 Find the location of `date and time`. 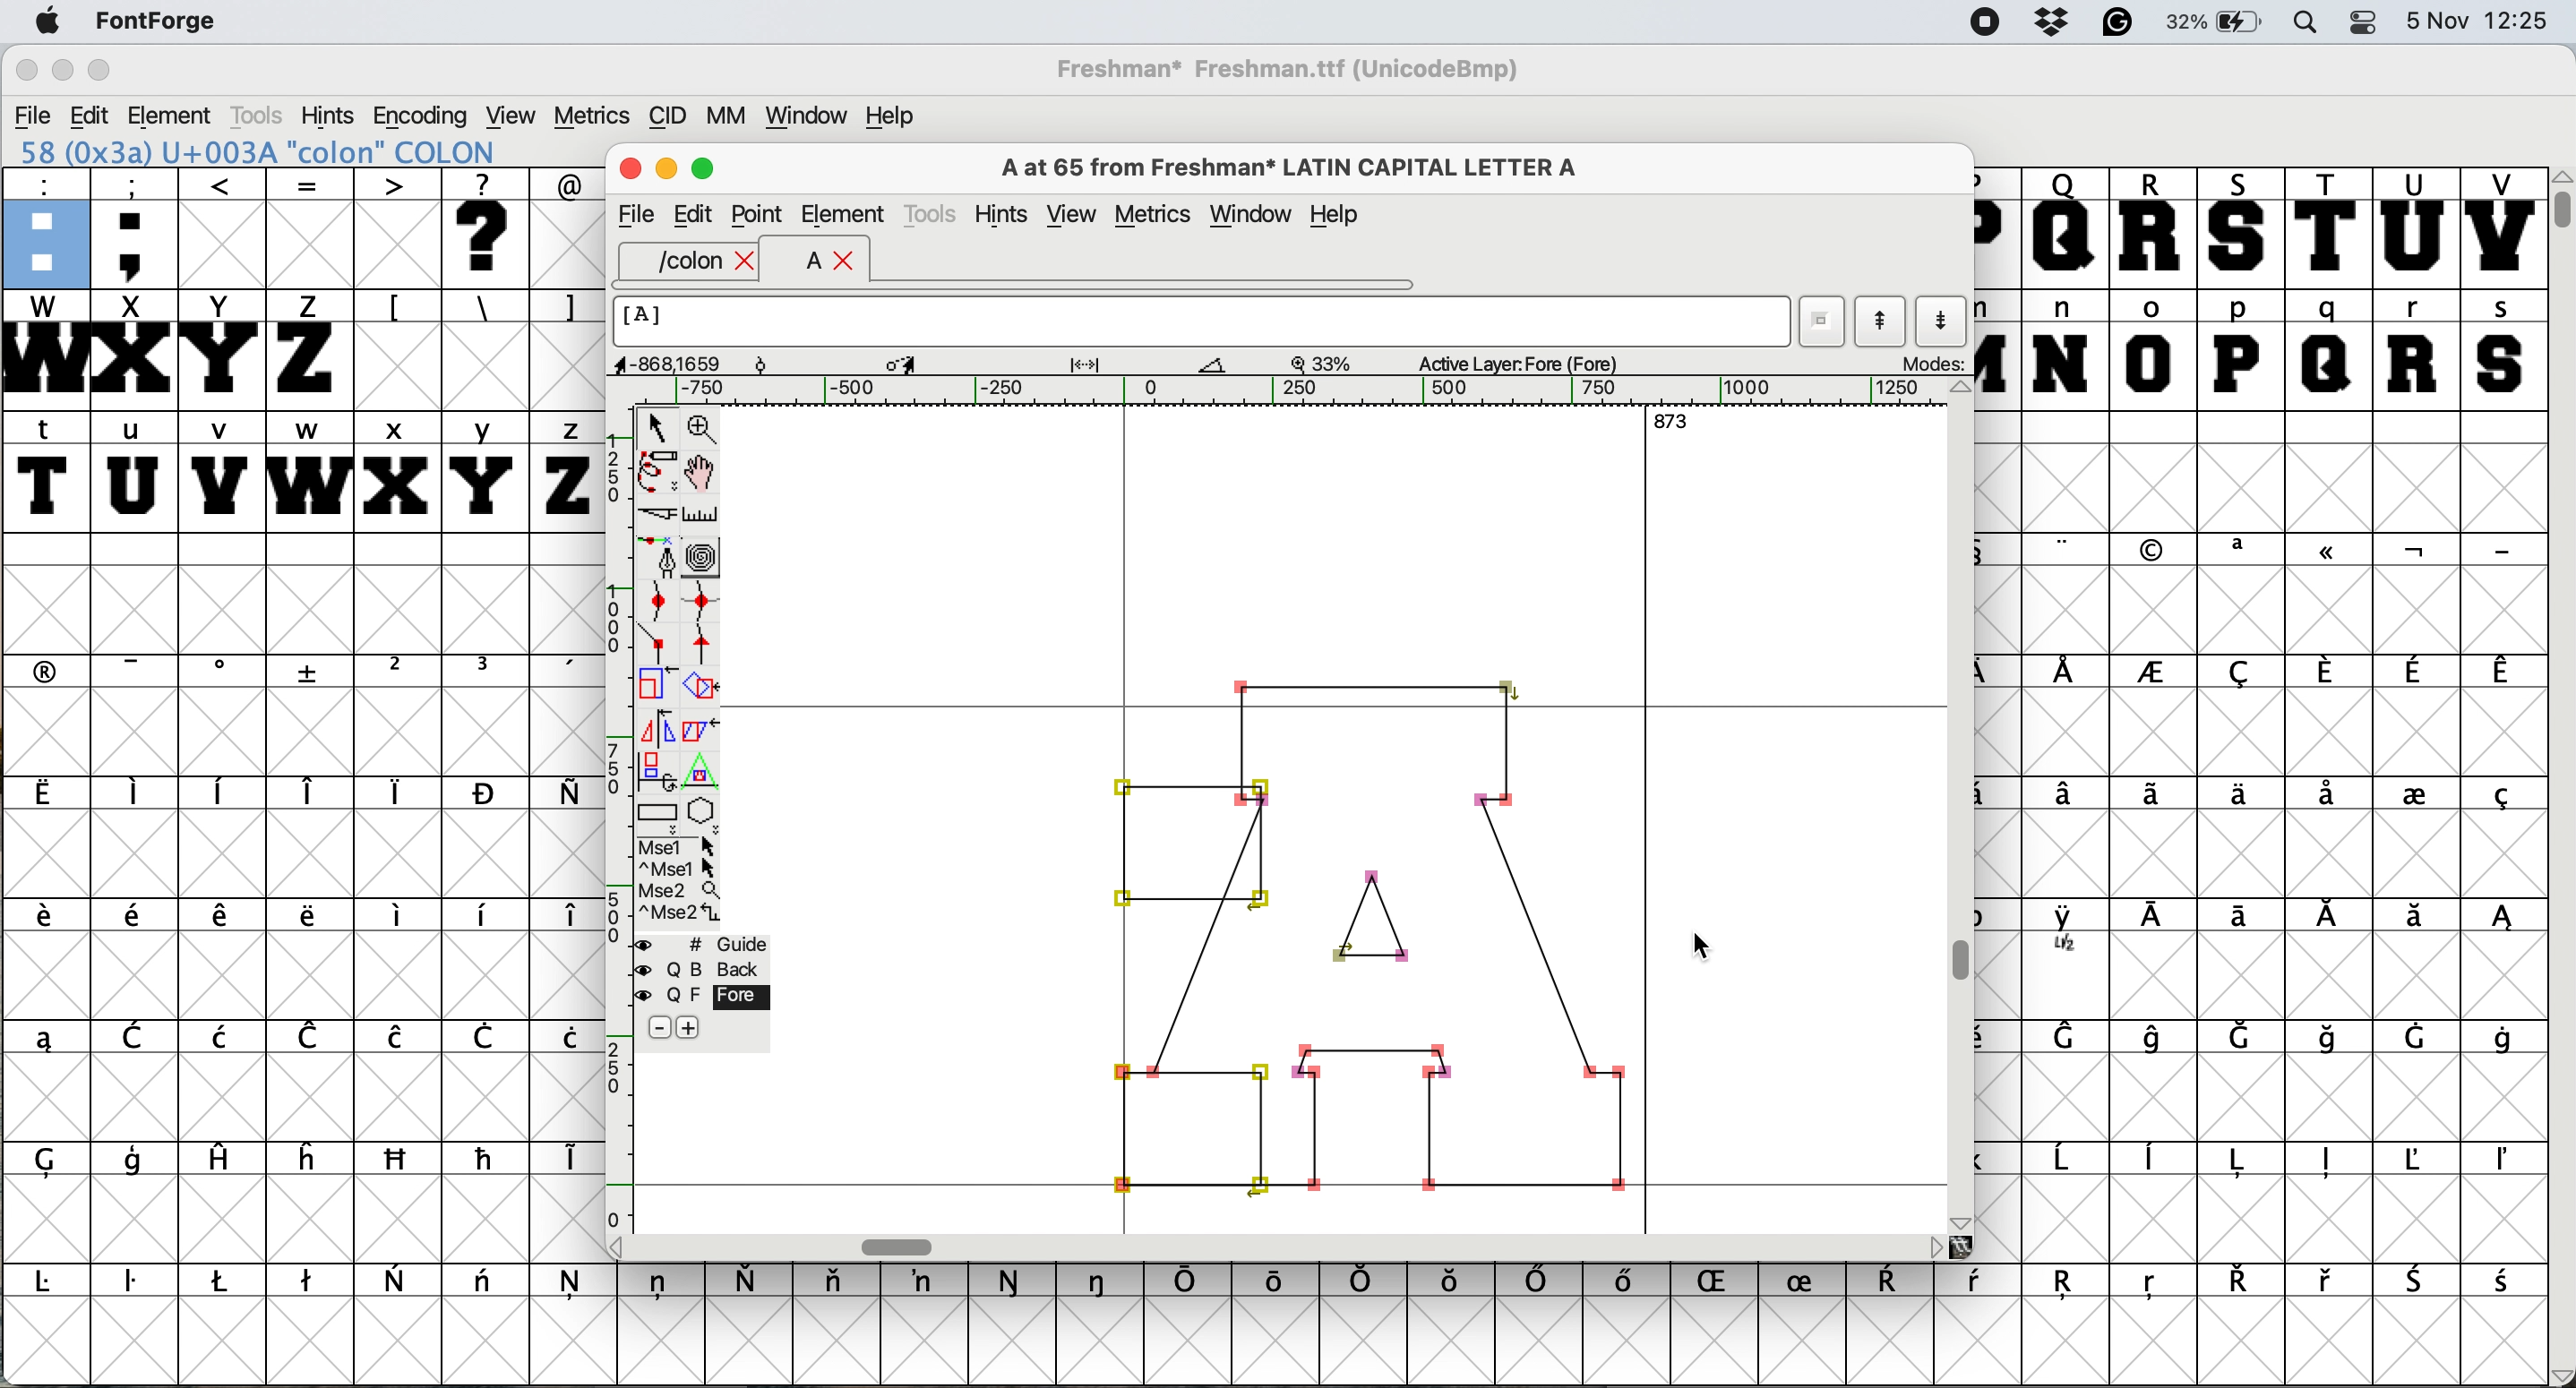

date and time is located at coordinates (2482, 21).